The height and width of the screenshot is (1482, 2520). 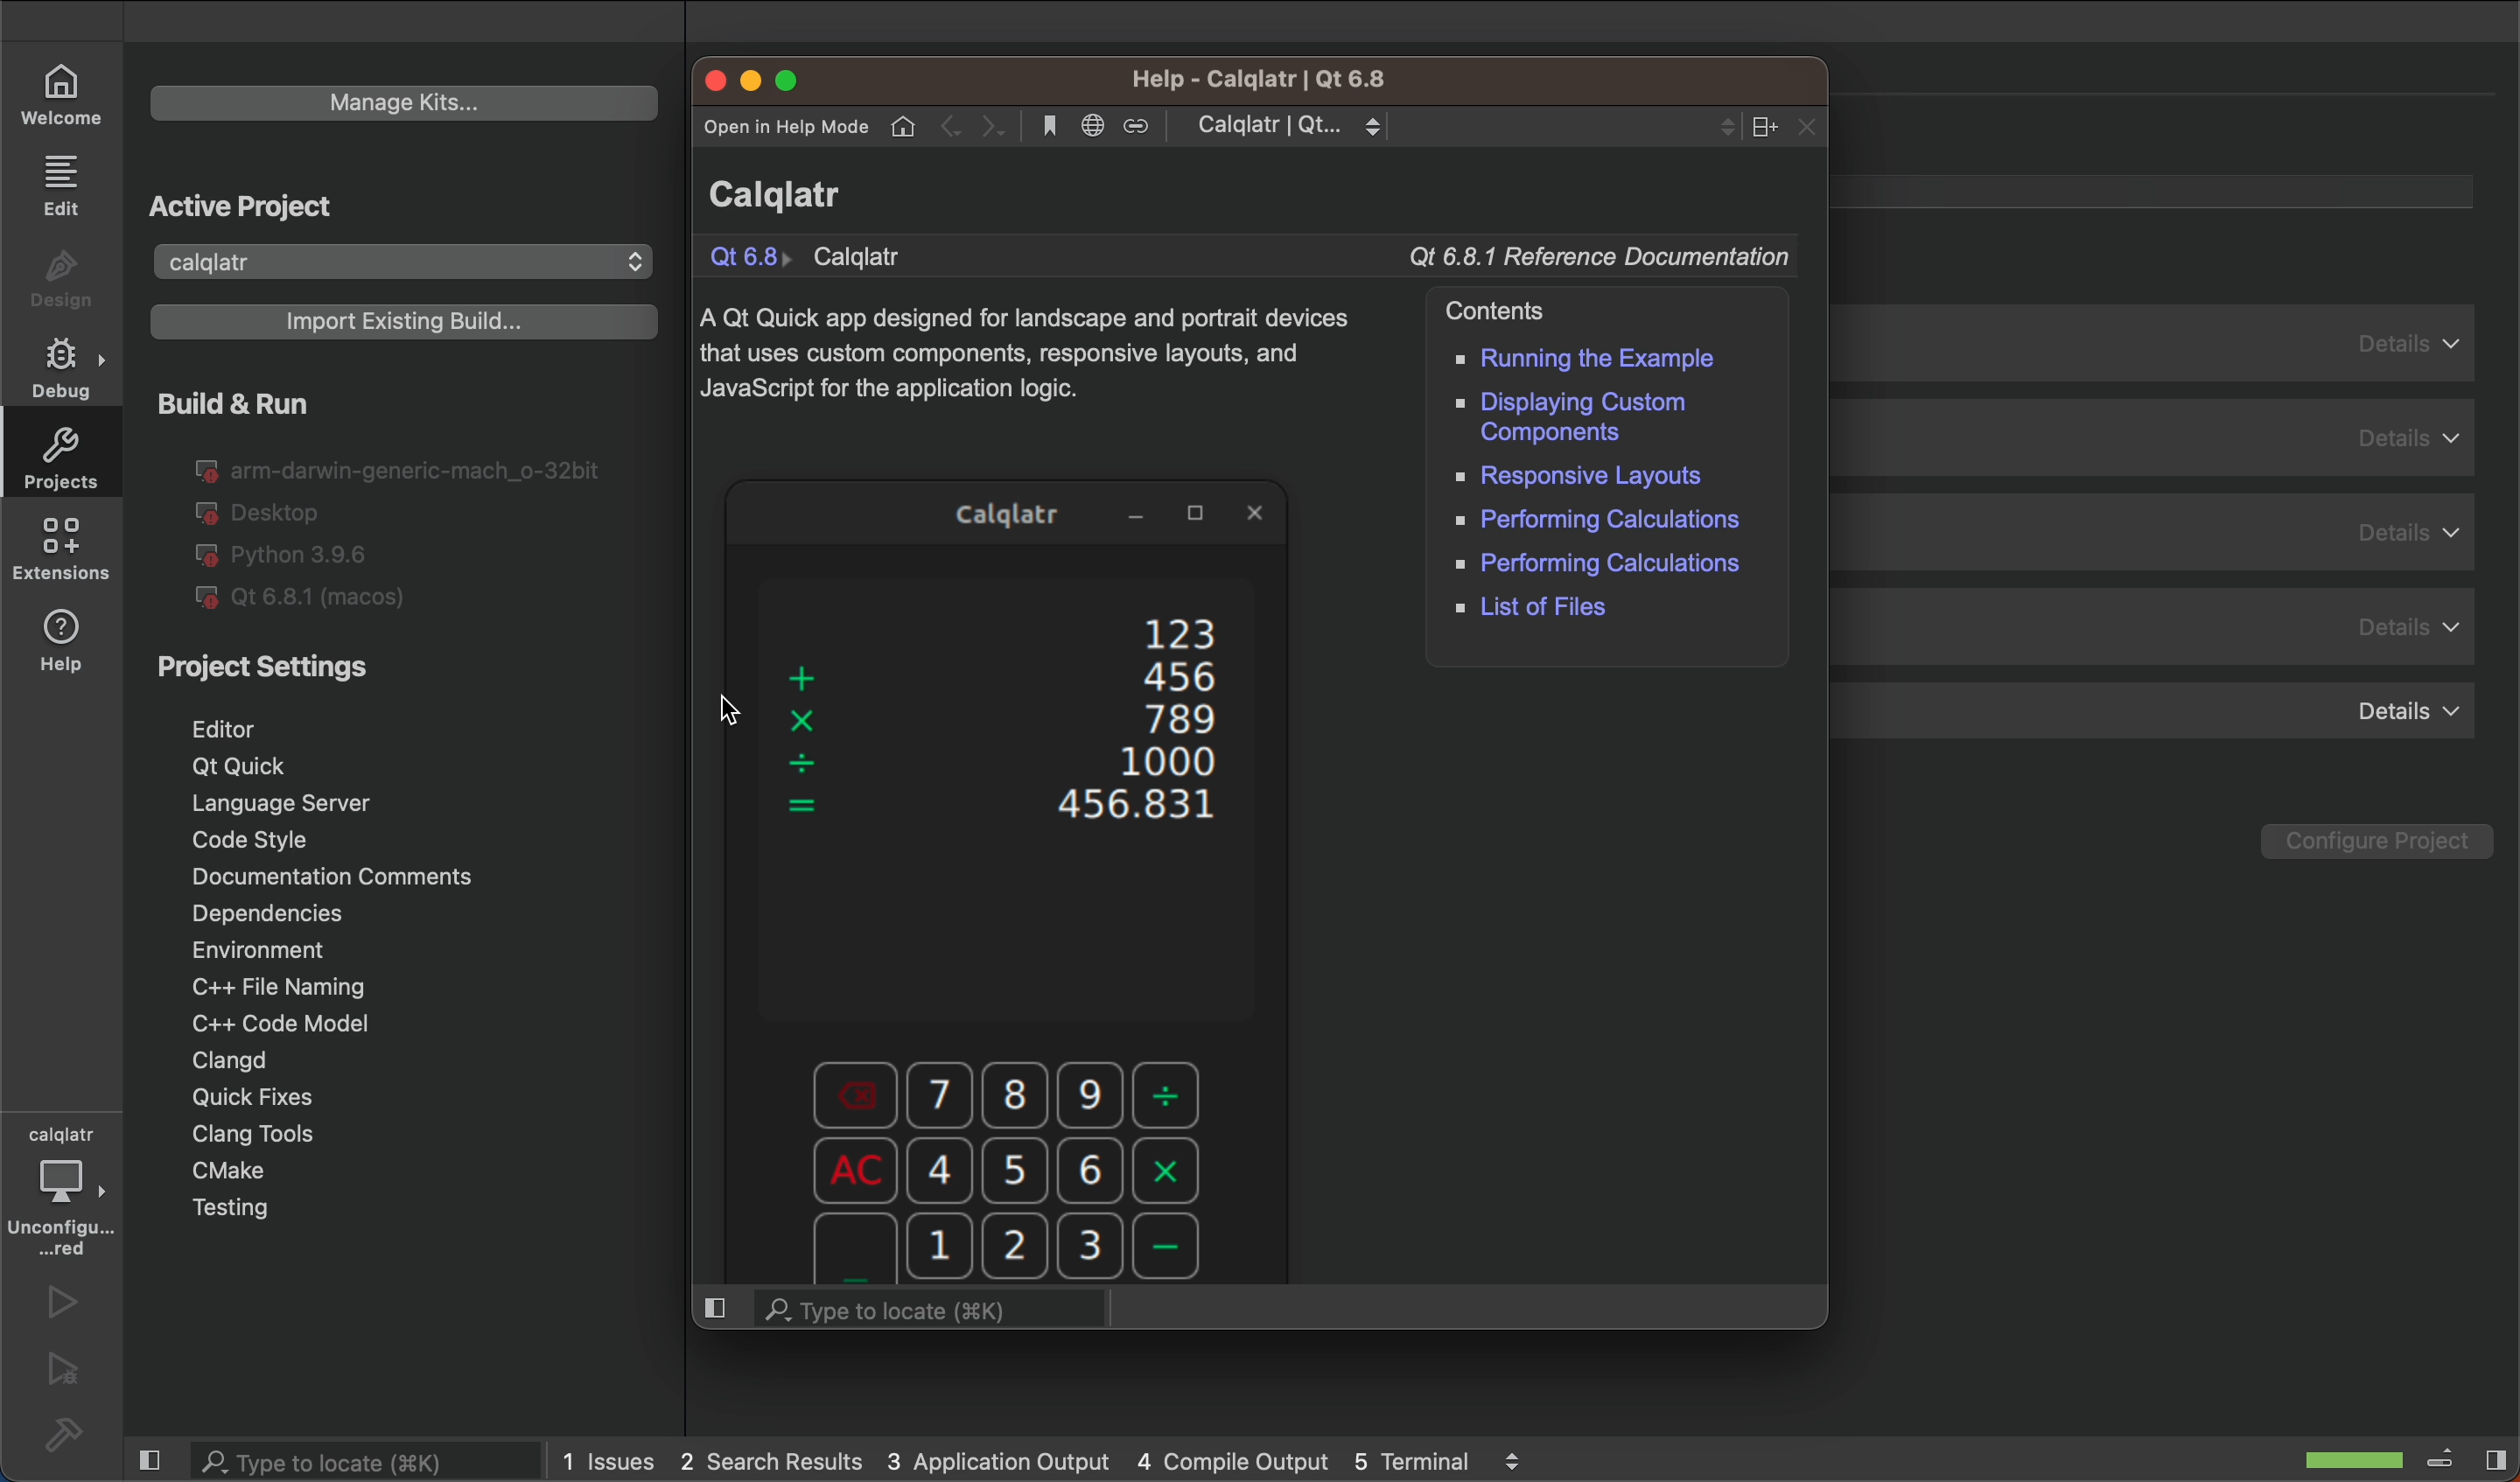 What do you see at coordinates (1242, 1463) in the screenshot?
I see `compile output` at bounding box center [1242, 1463].